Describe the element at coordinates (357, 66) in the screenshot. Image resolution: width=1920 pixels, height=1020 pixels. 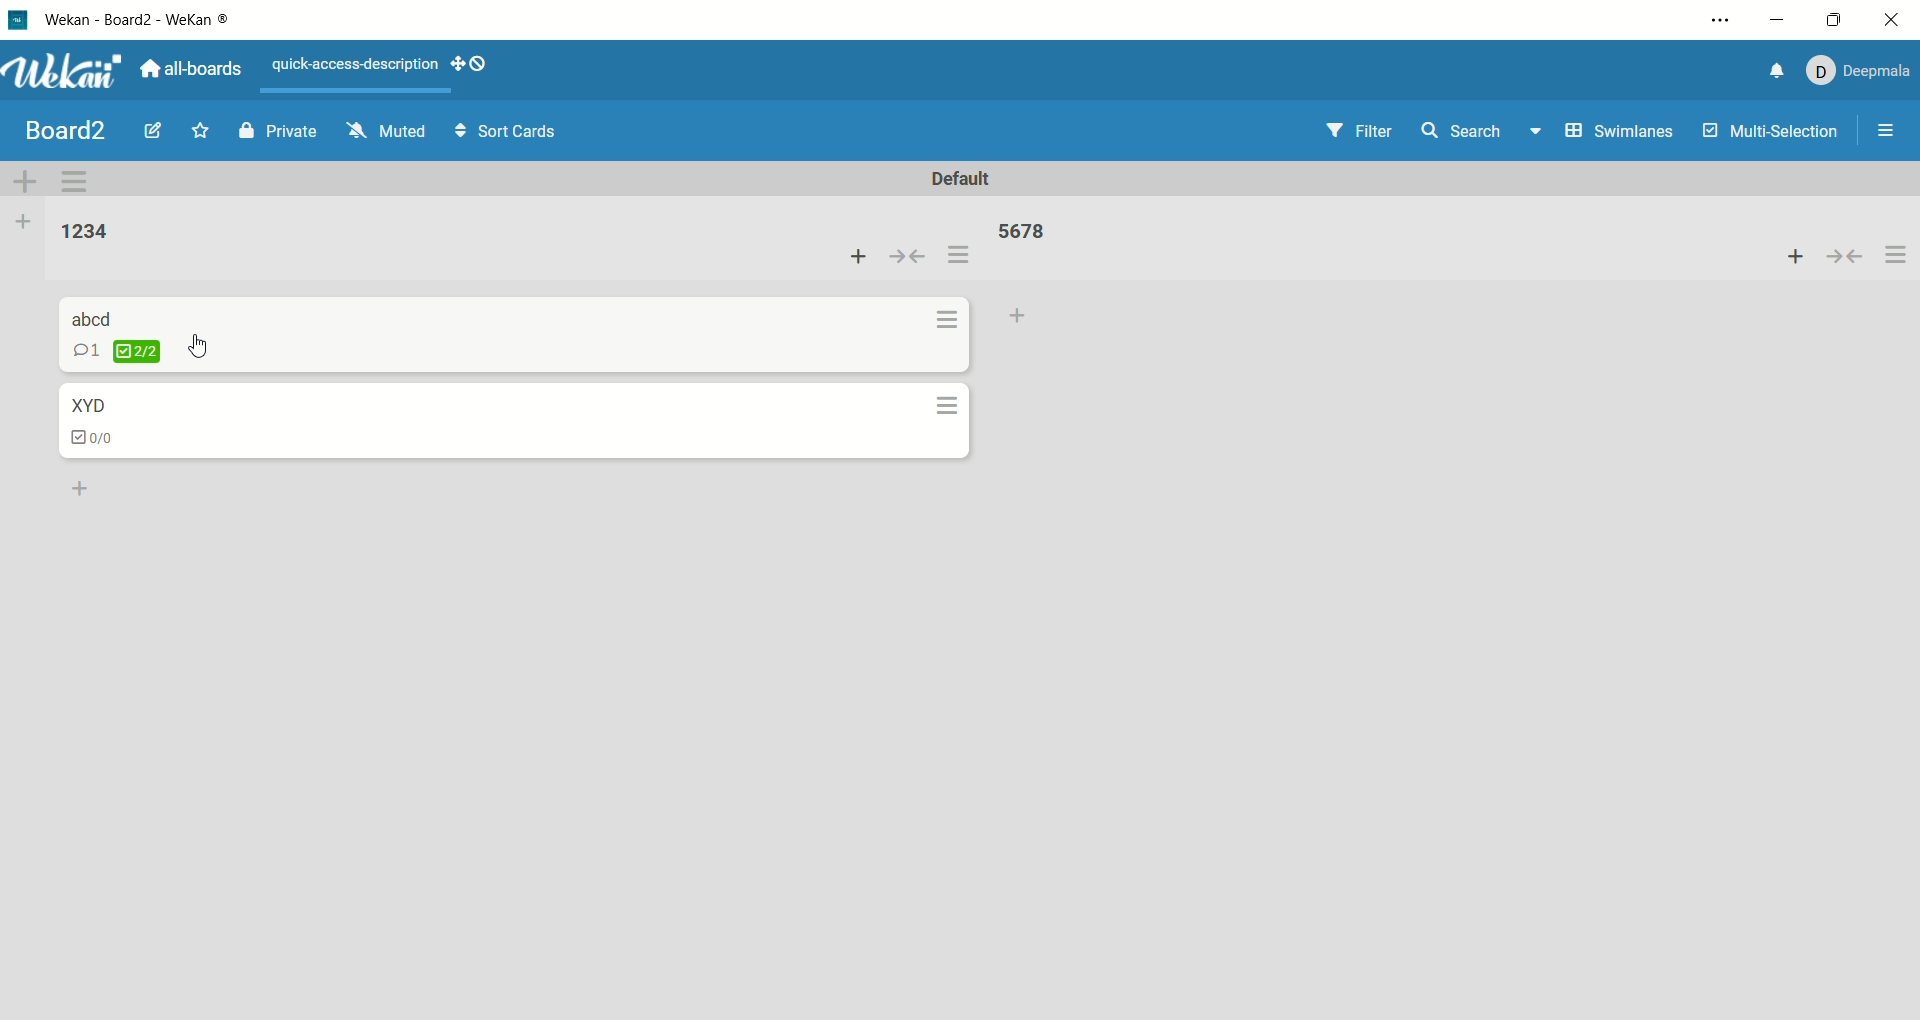
I see `text` at that location.